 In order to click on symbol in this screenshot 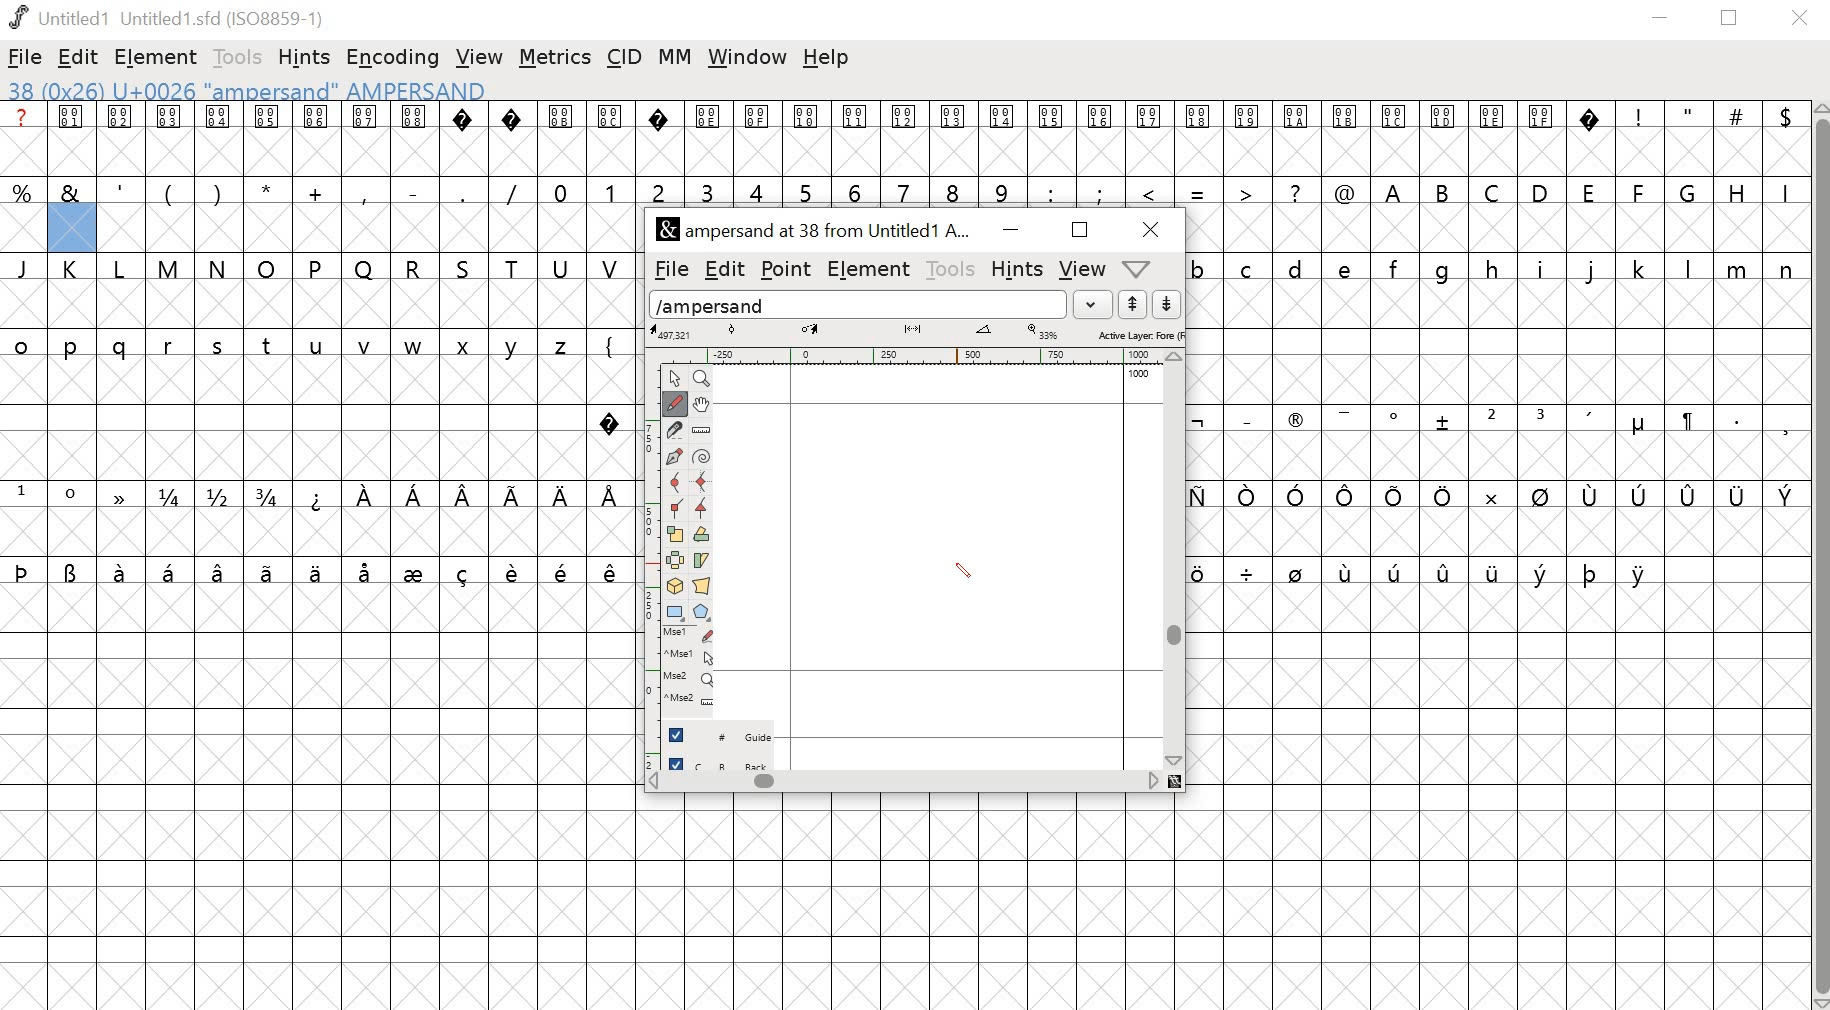, I will do `click(1207, 571)`.